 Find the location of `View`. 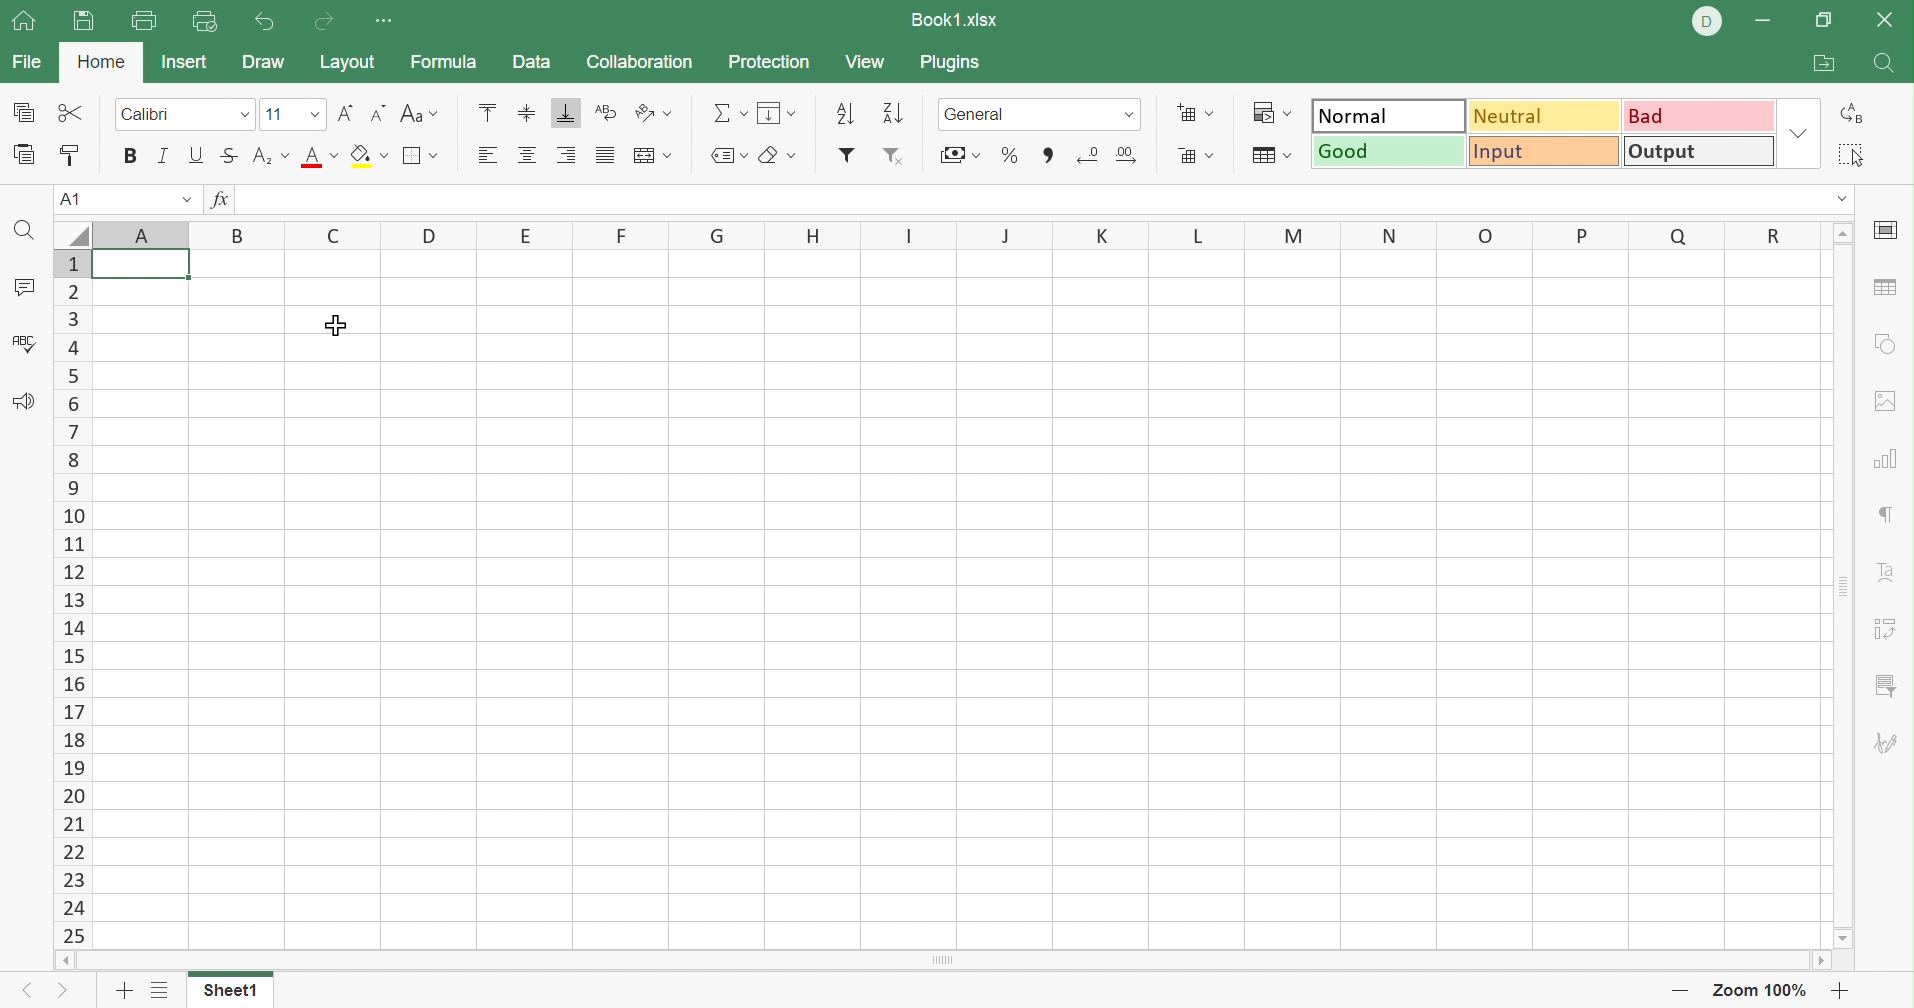

View is located at coordinates (865, 62).